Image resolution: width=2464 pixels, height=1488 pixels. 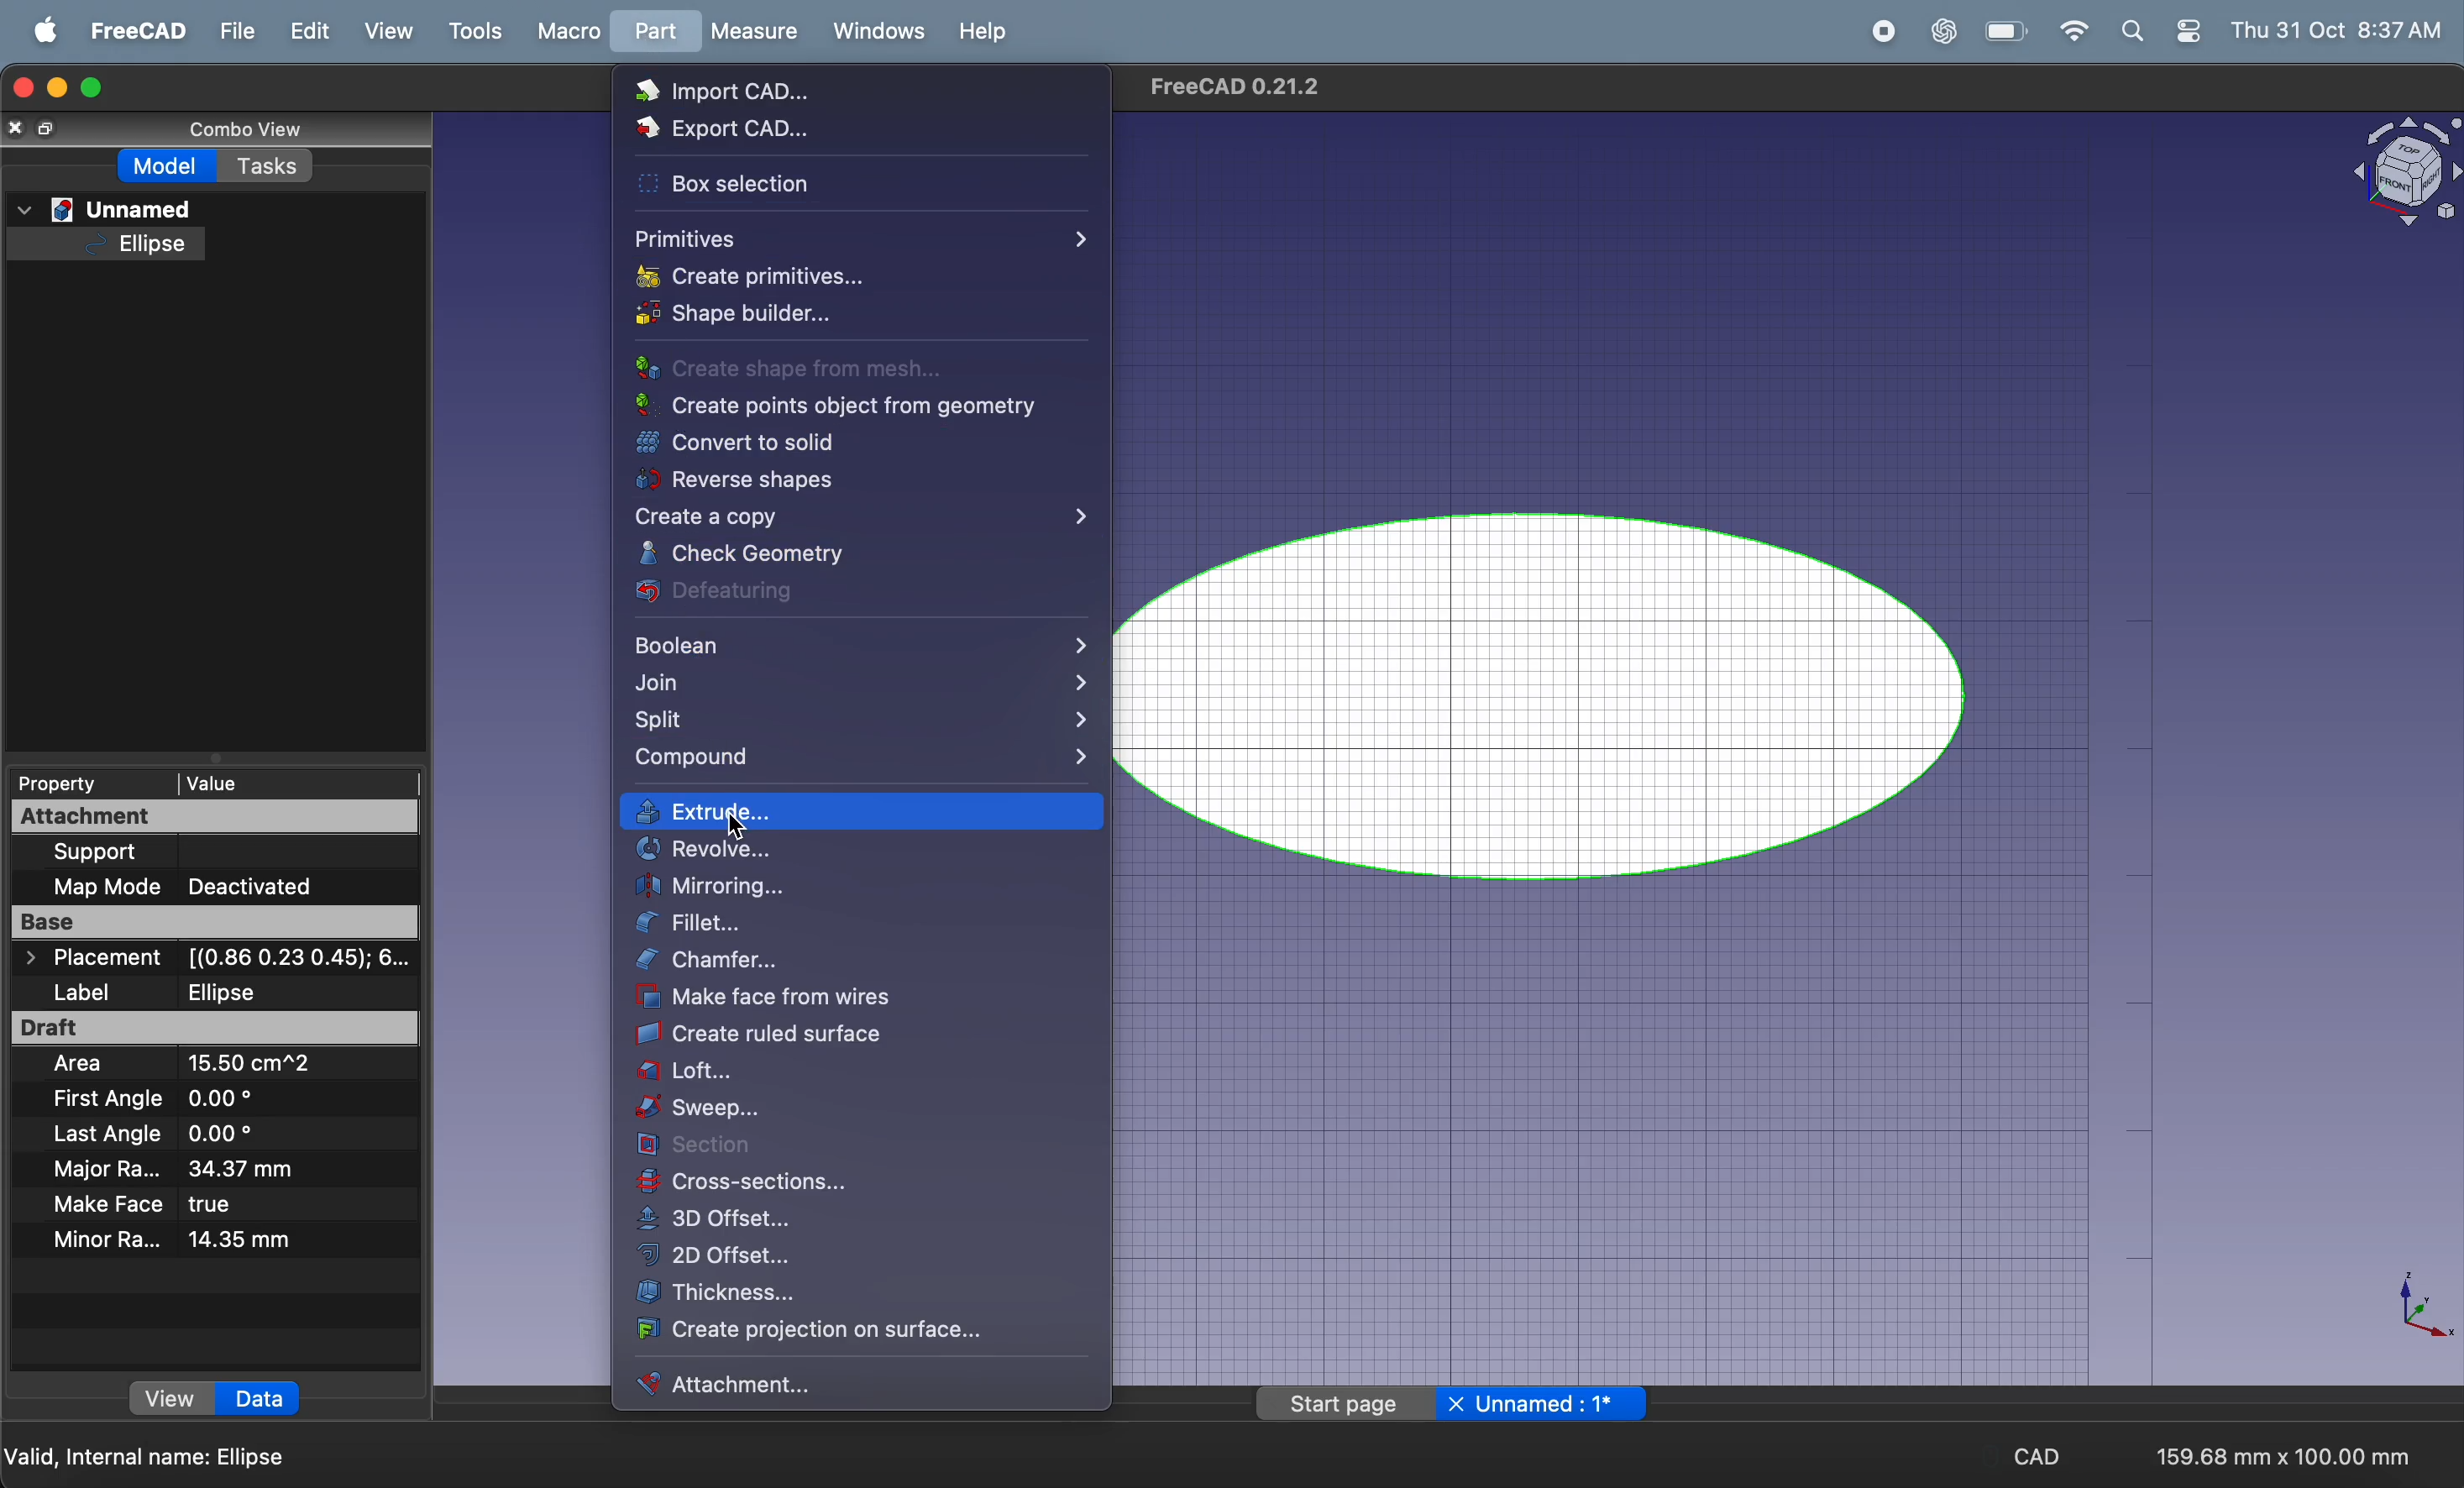 What do you see at coordinates (860, 518) in the screenshot?
I see `create a copy` at bounding box center [860, 518].